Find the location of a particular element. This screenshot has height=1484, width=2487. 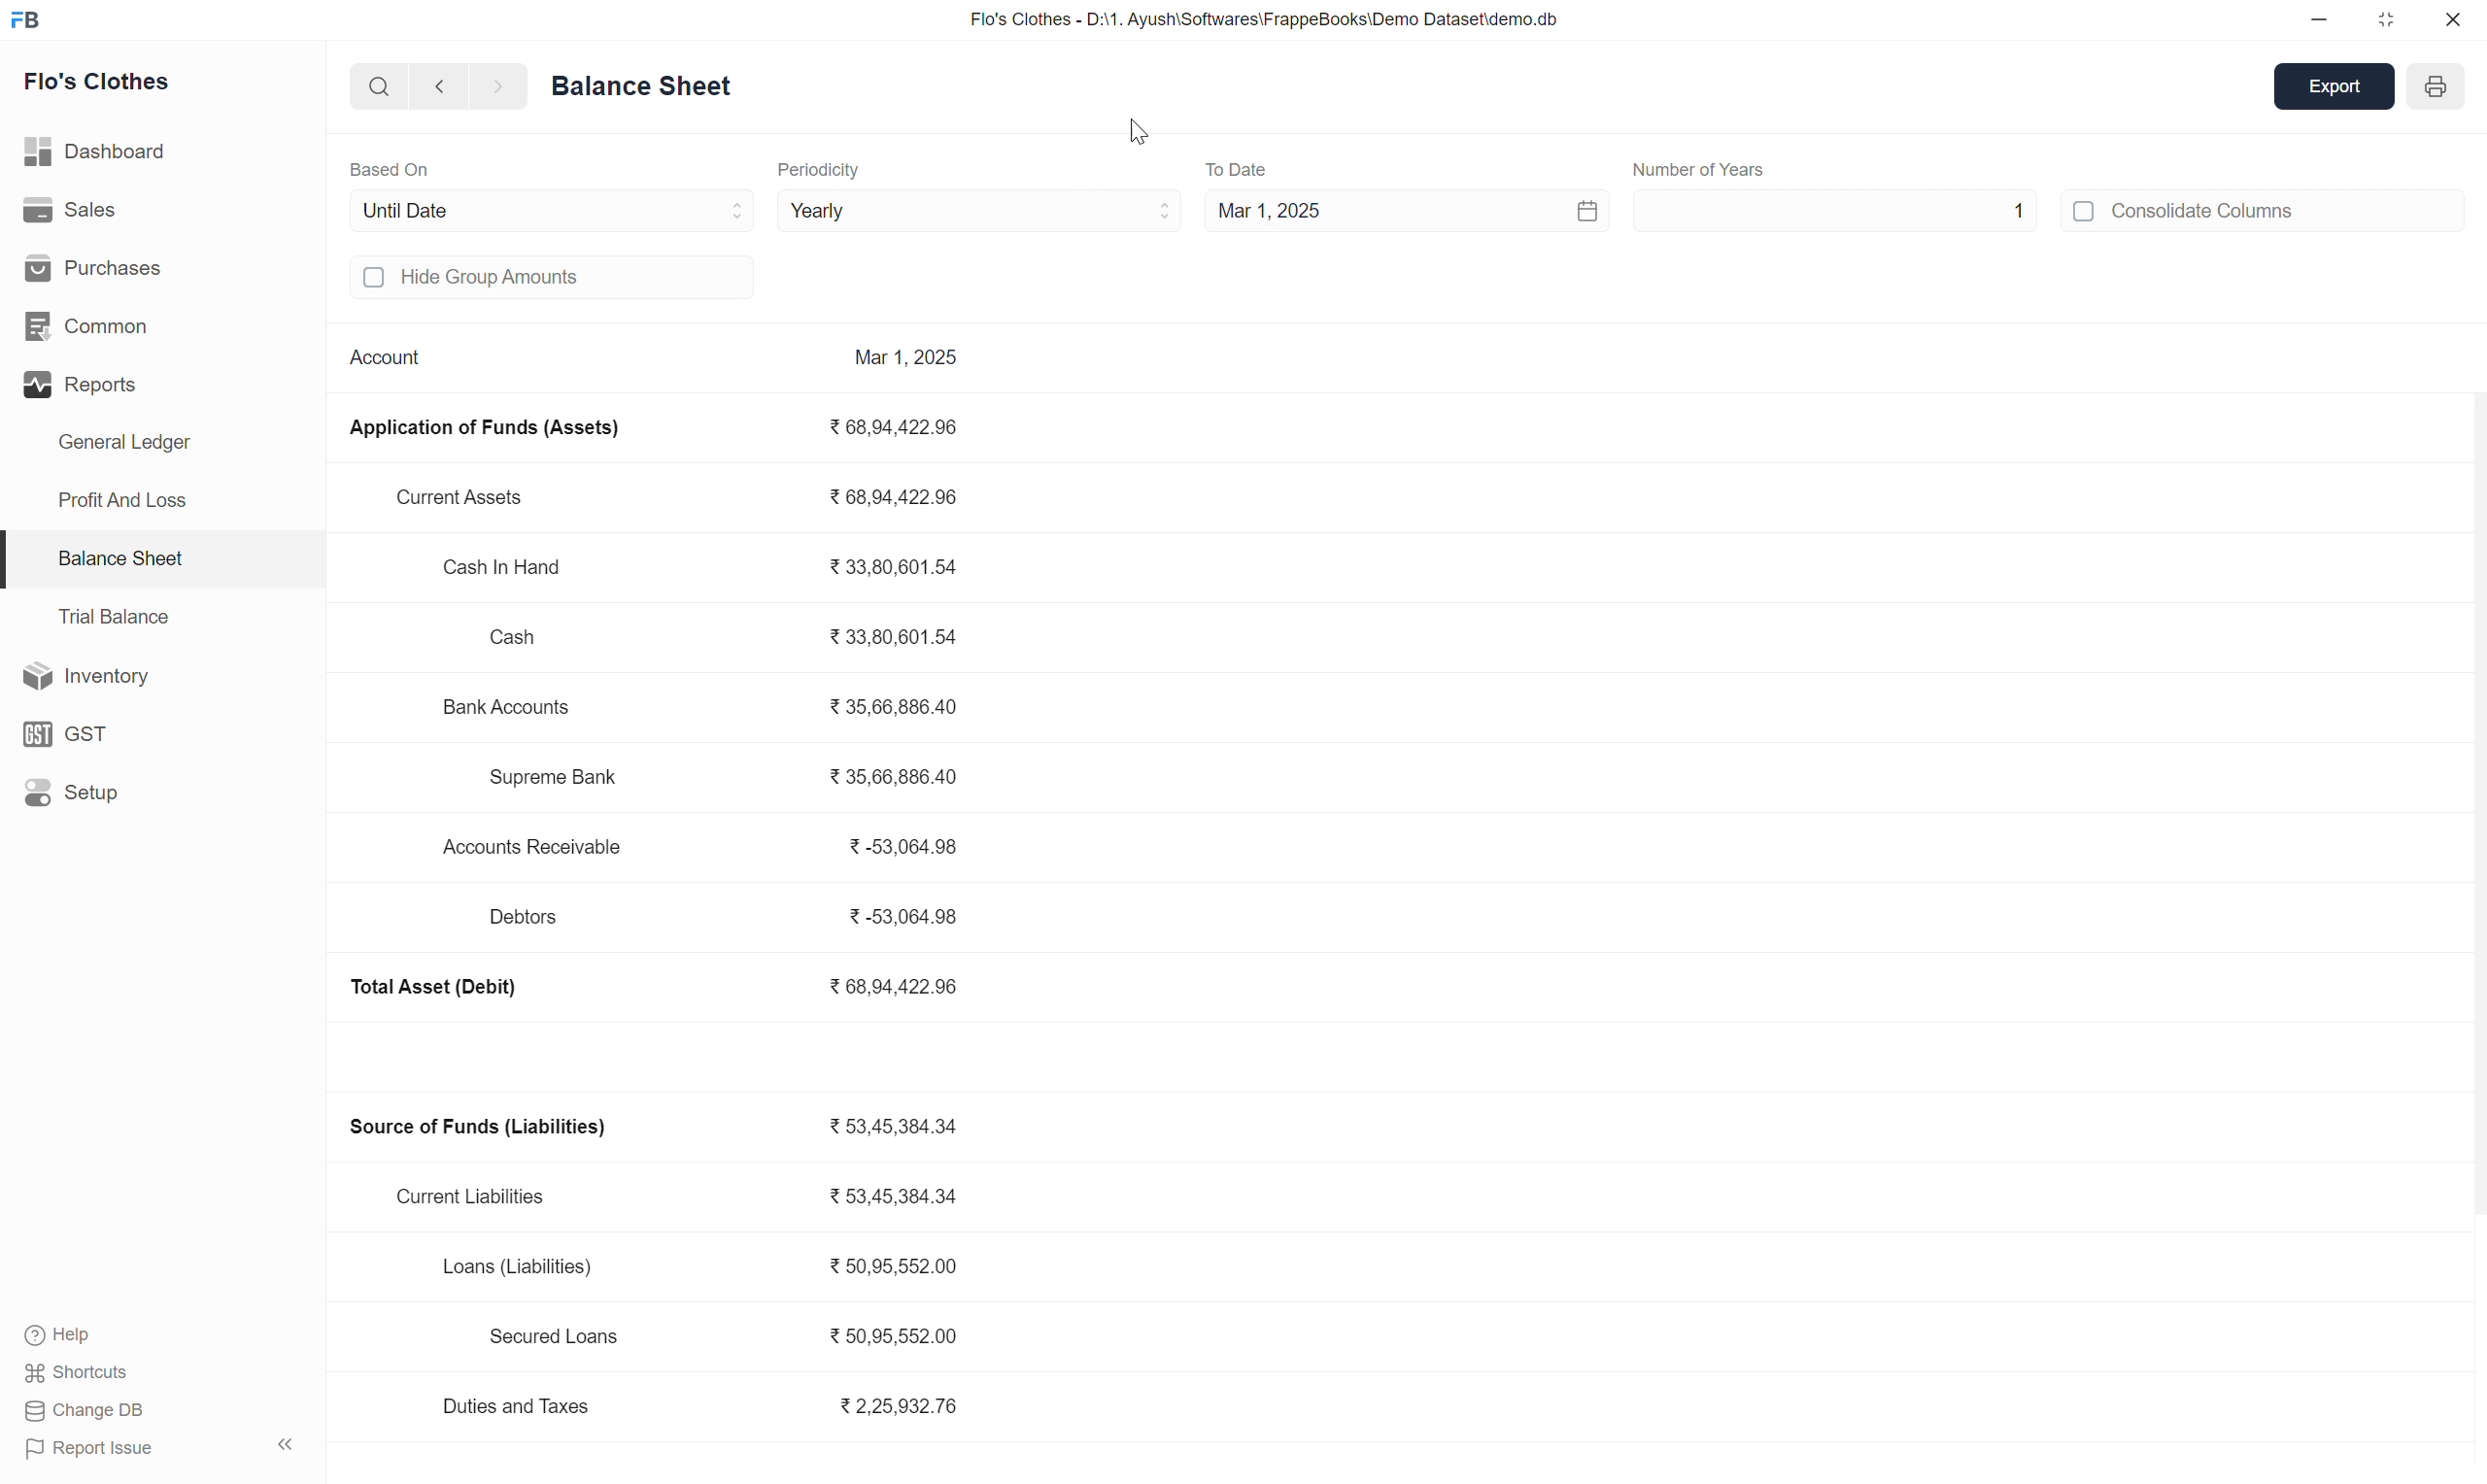

Balance Sheet is located at coordinates (130, 561).